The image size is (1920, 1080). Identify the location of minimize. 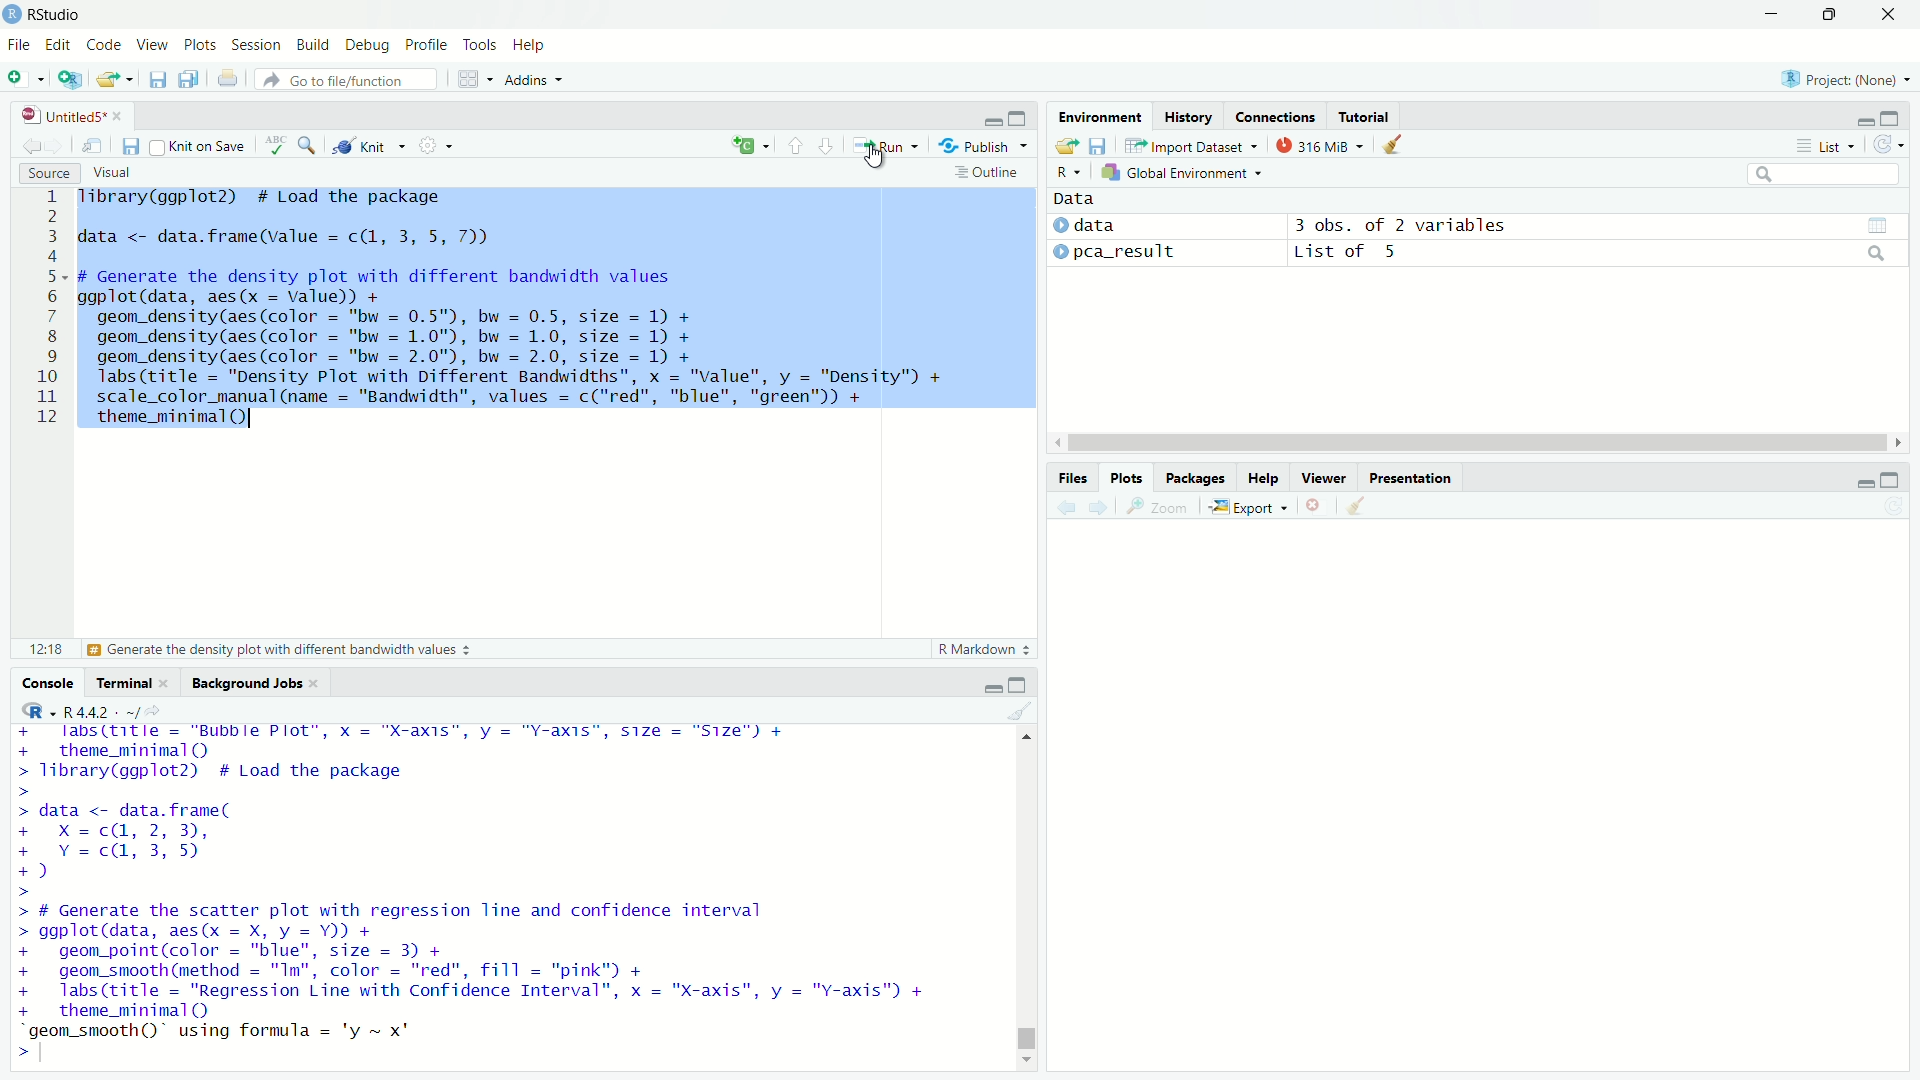
(1863, 122).